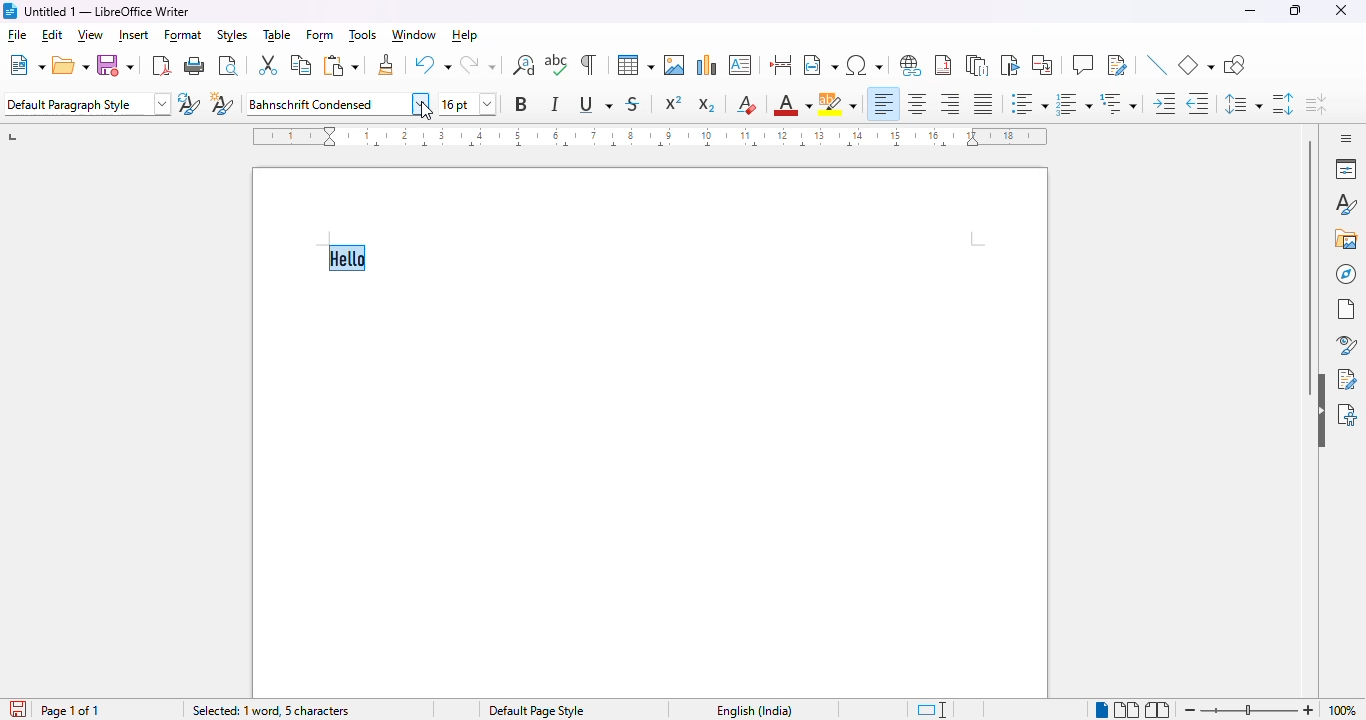 This screenshot has height=720, width=1366. I want to click on toggle unordered list, so click(1029, 104).